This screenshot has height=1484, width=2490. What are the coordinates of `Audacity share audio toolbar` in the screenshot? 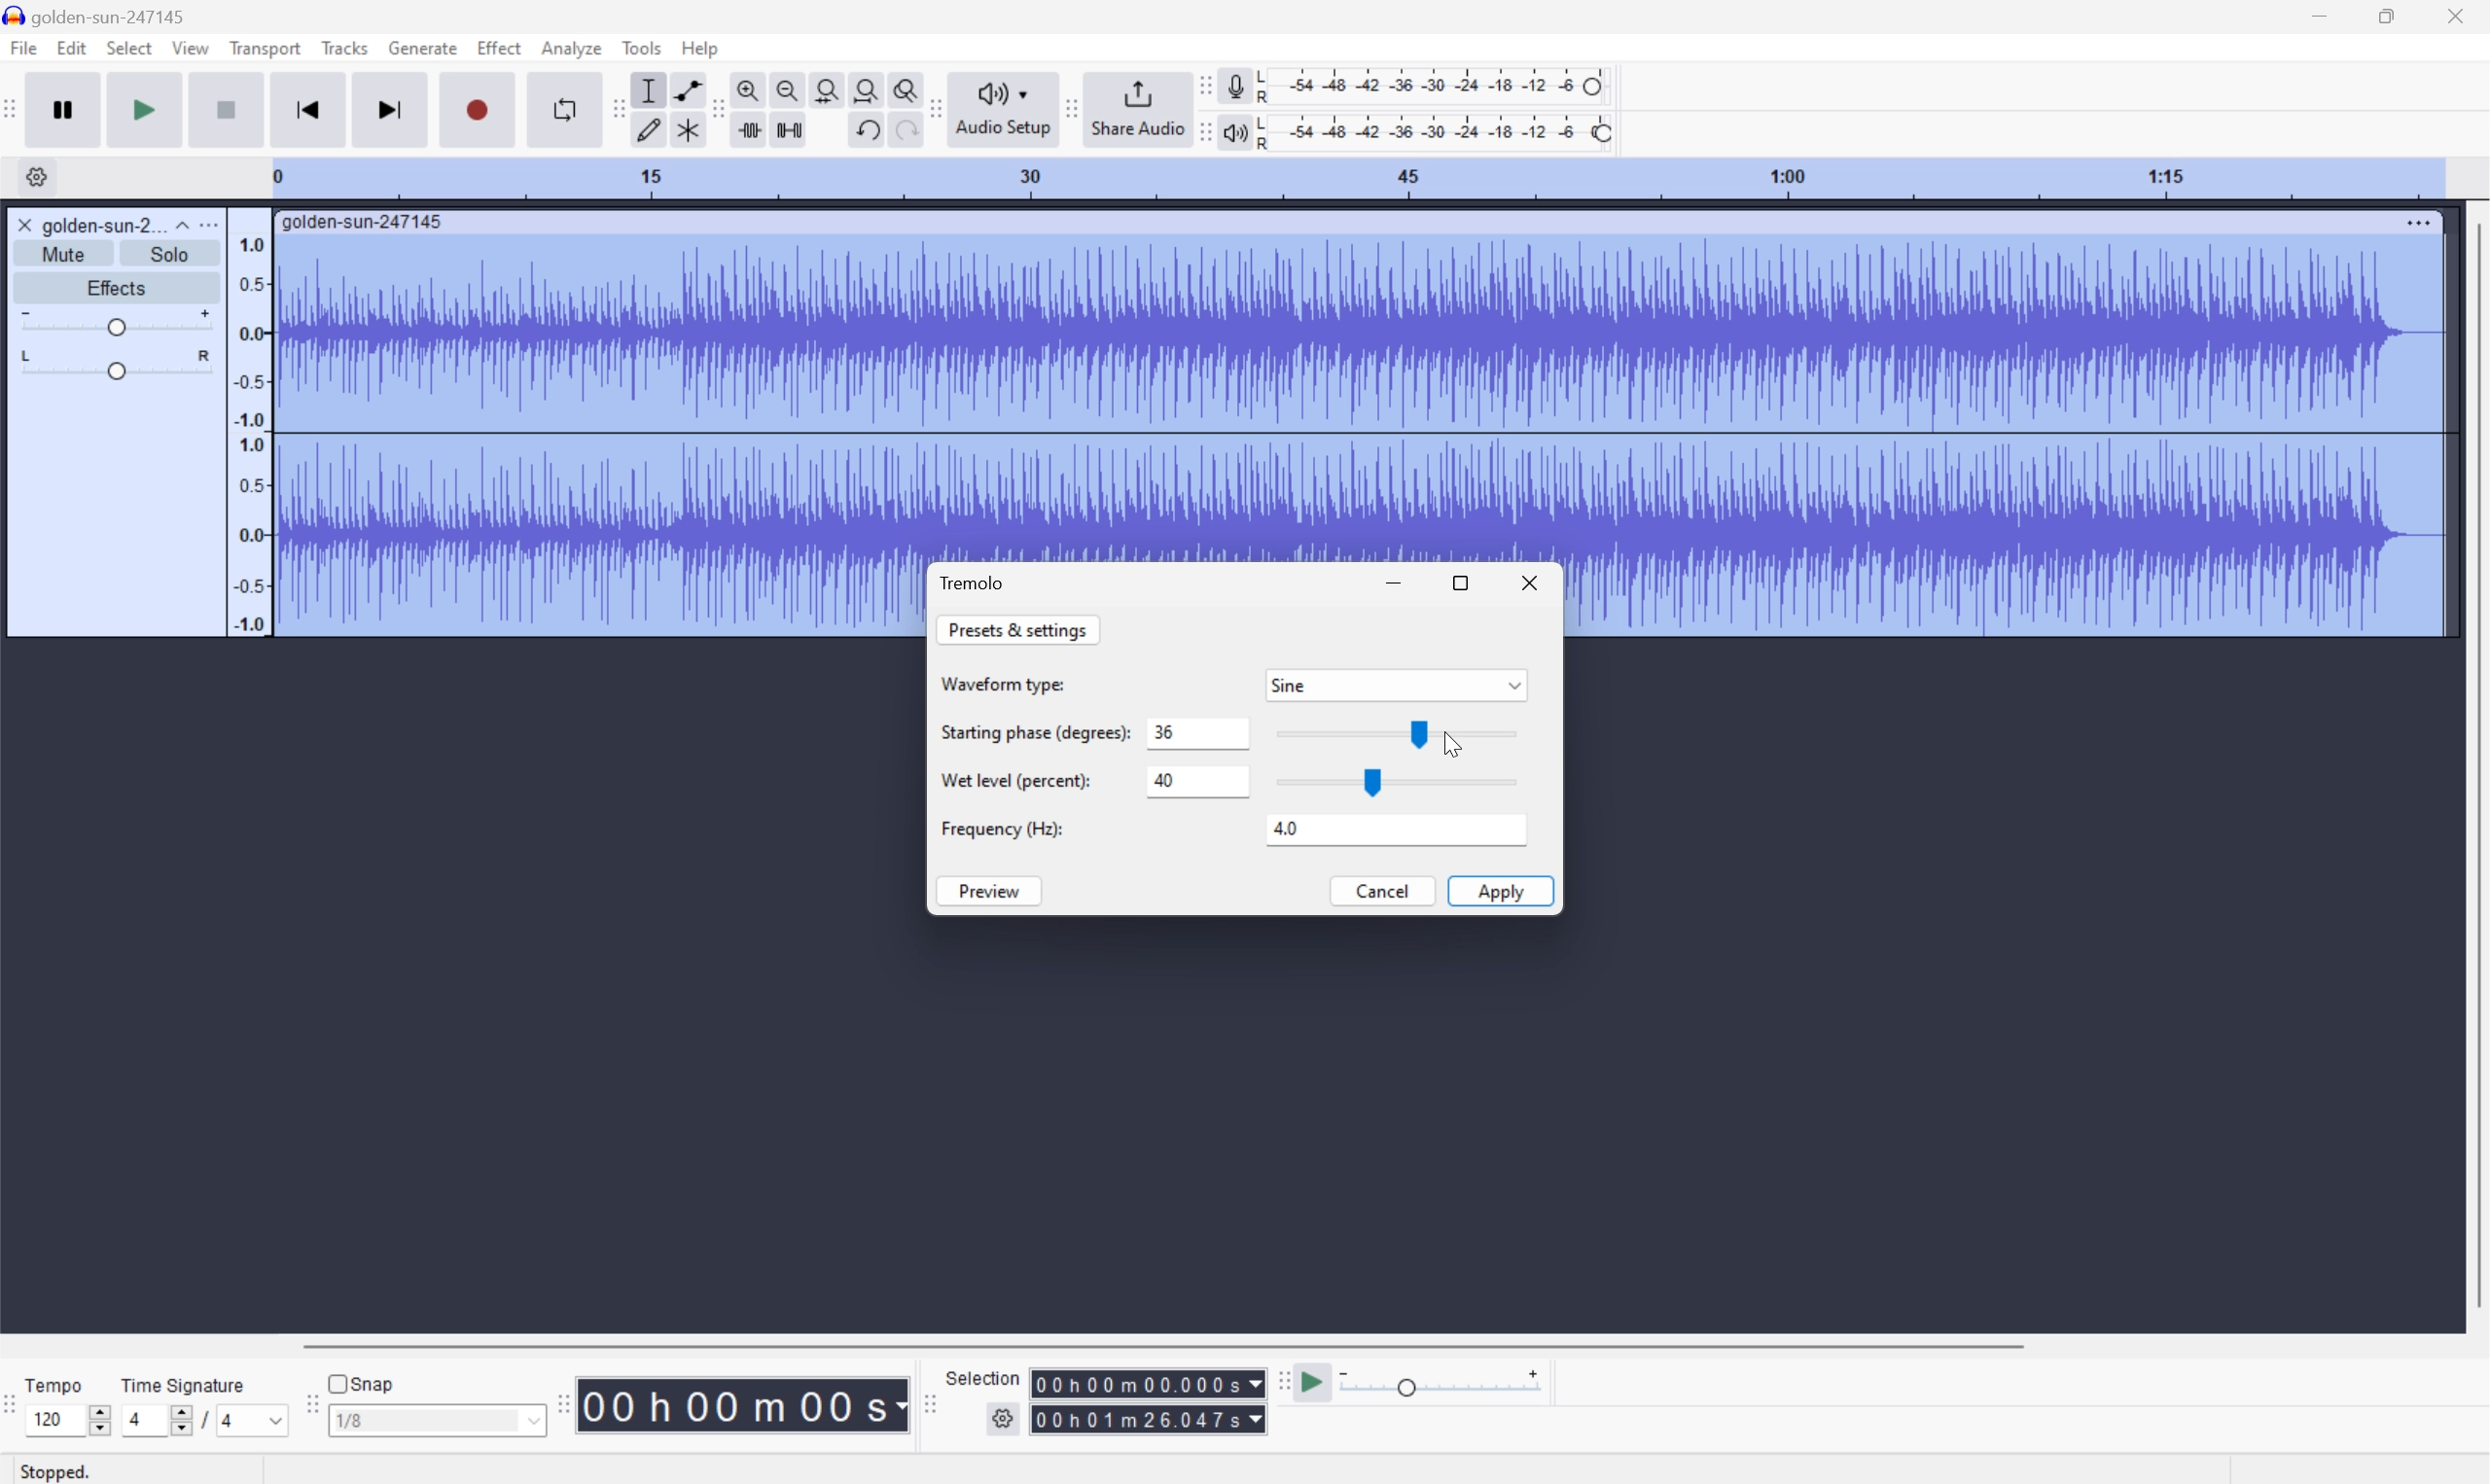 It's located at (1072, 110).